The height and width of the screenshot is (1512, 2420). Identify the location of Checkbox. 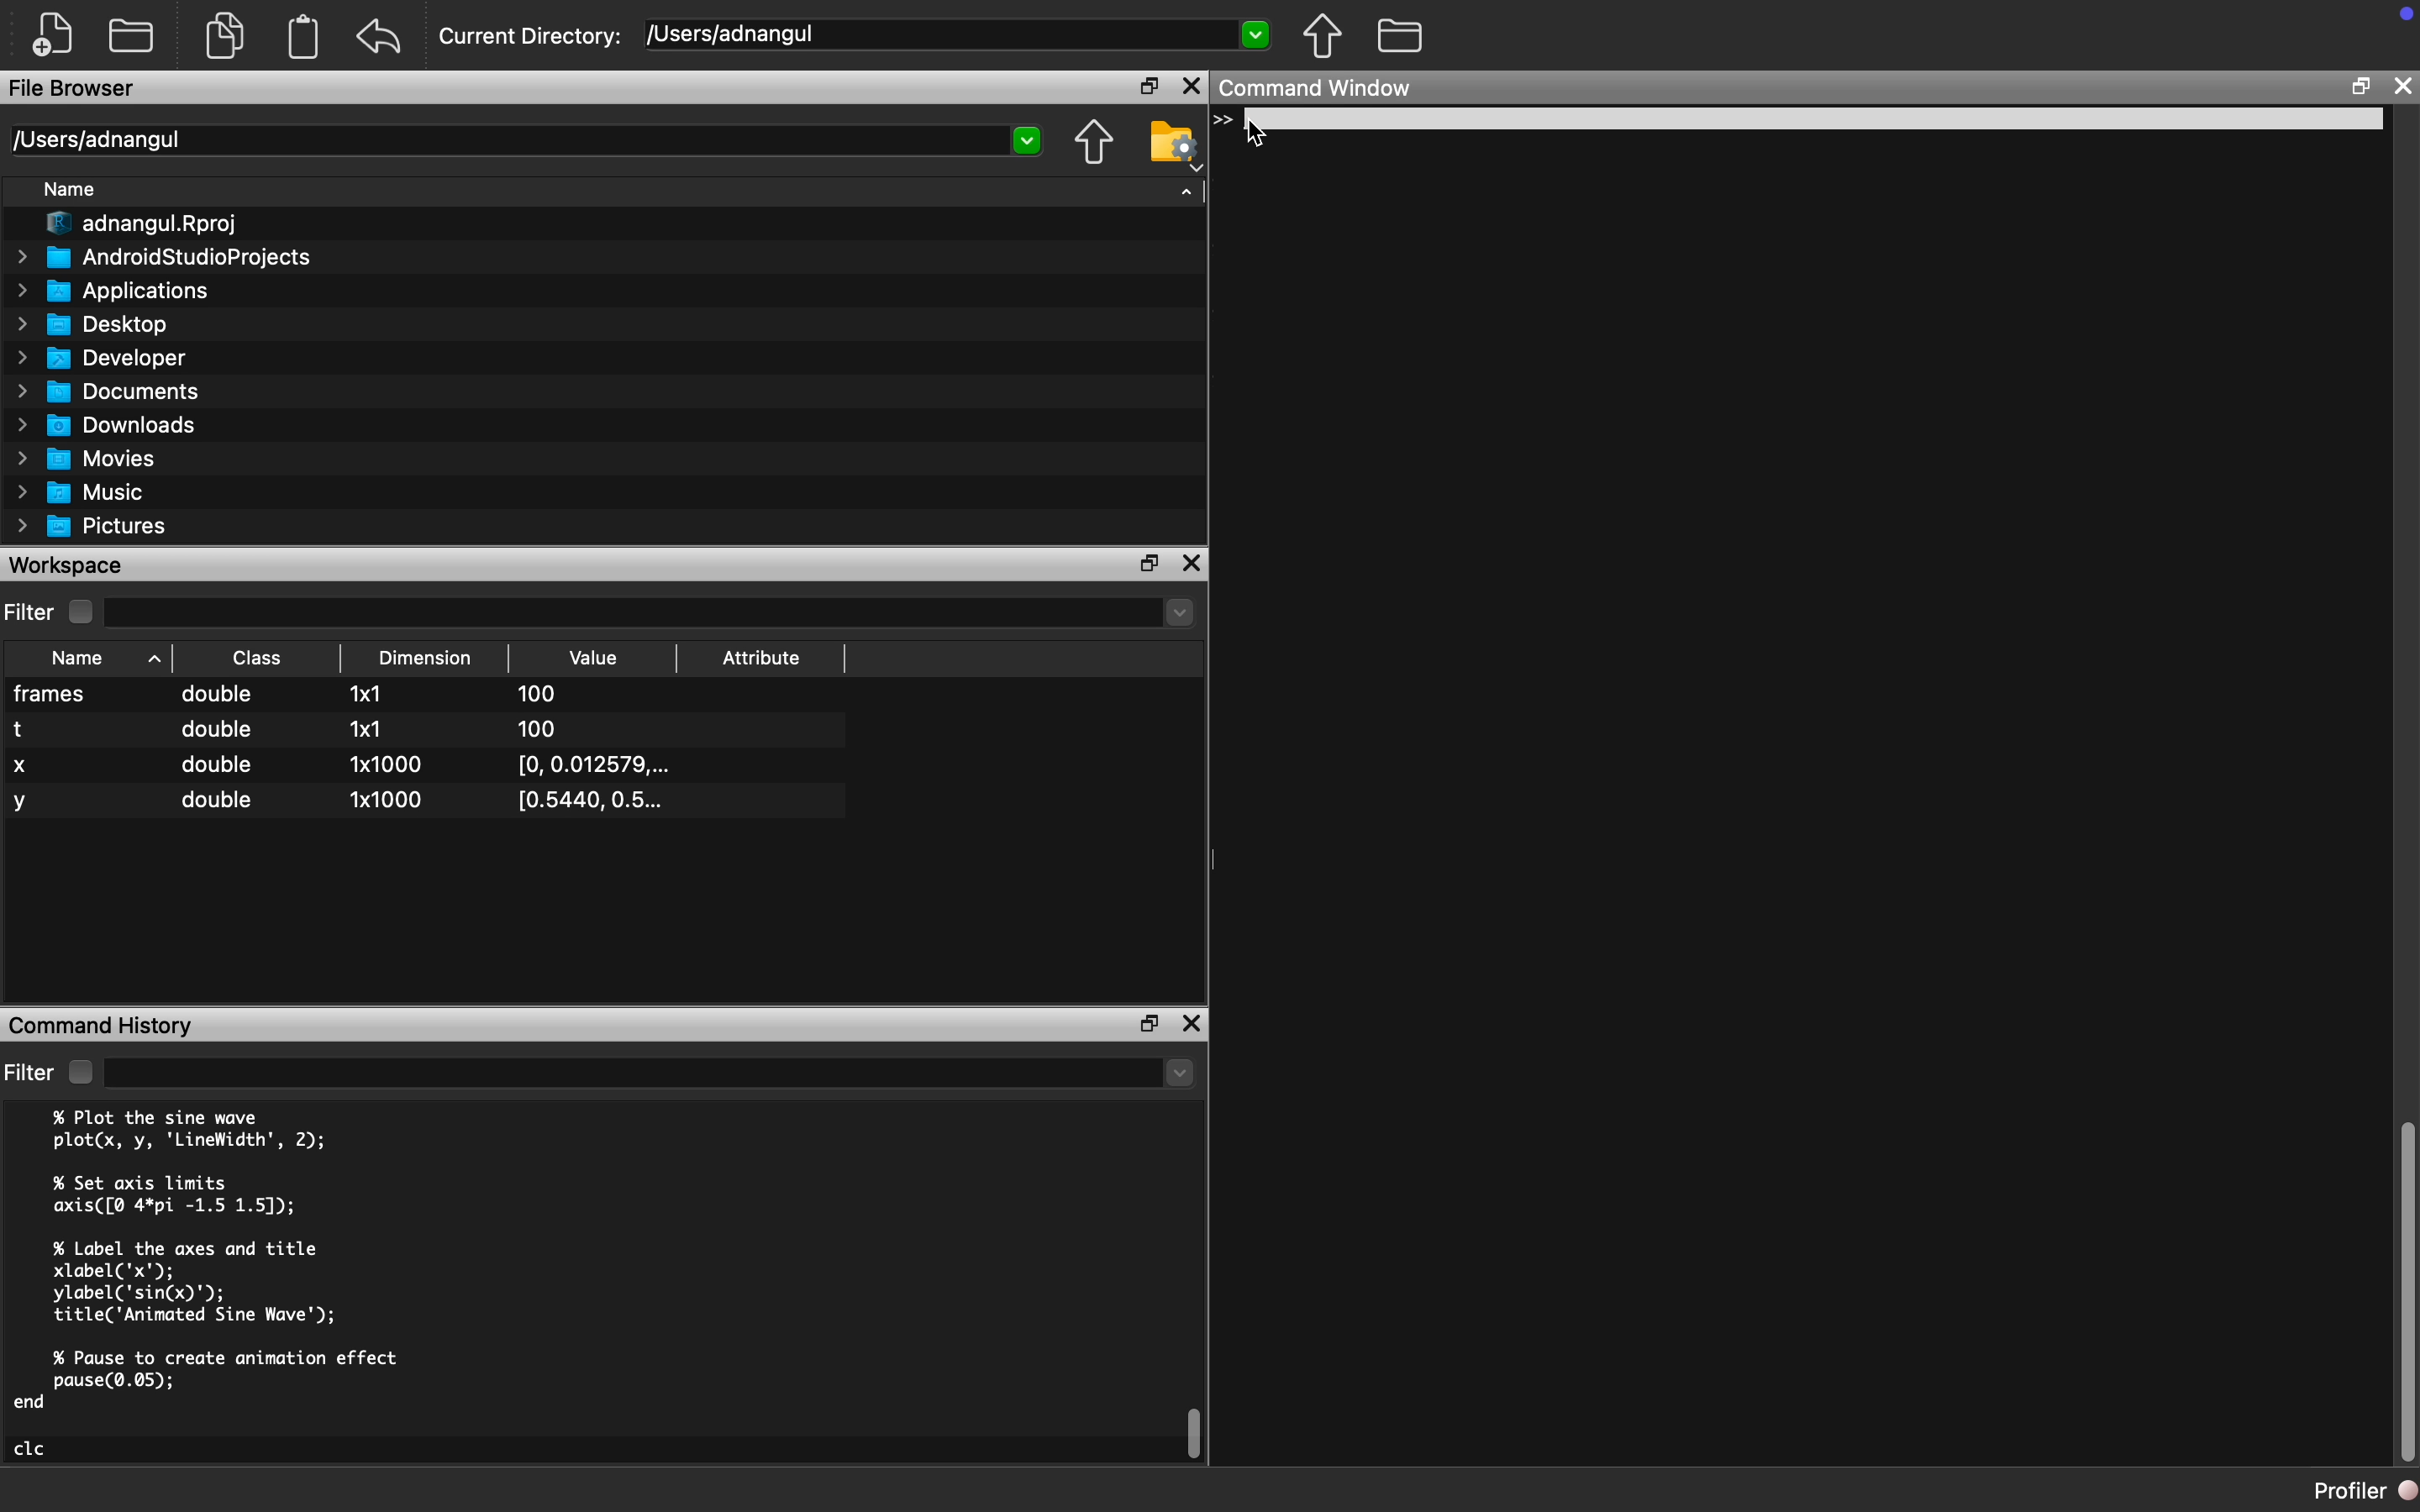
(81, 612).